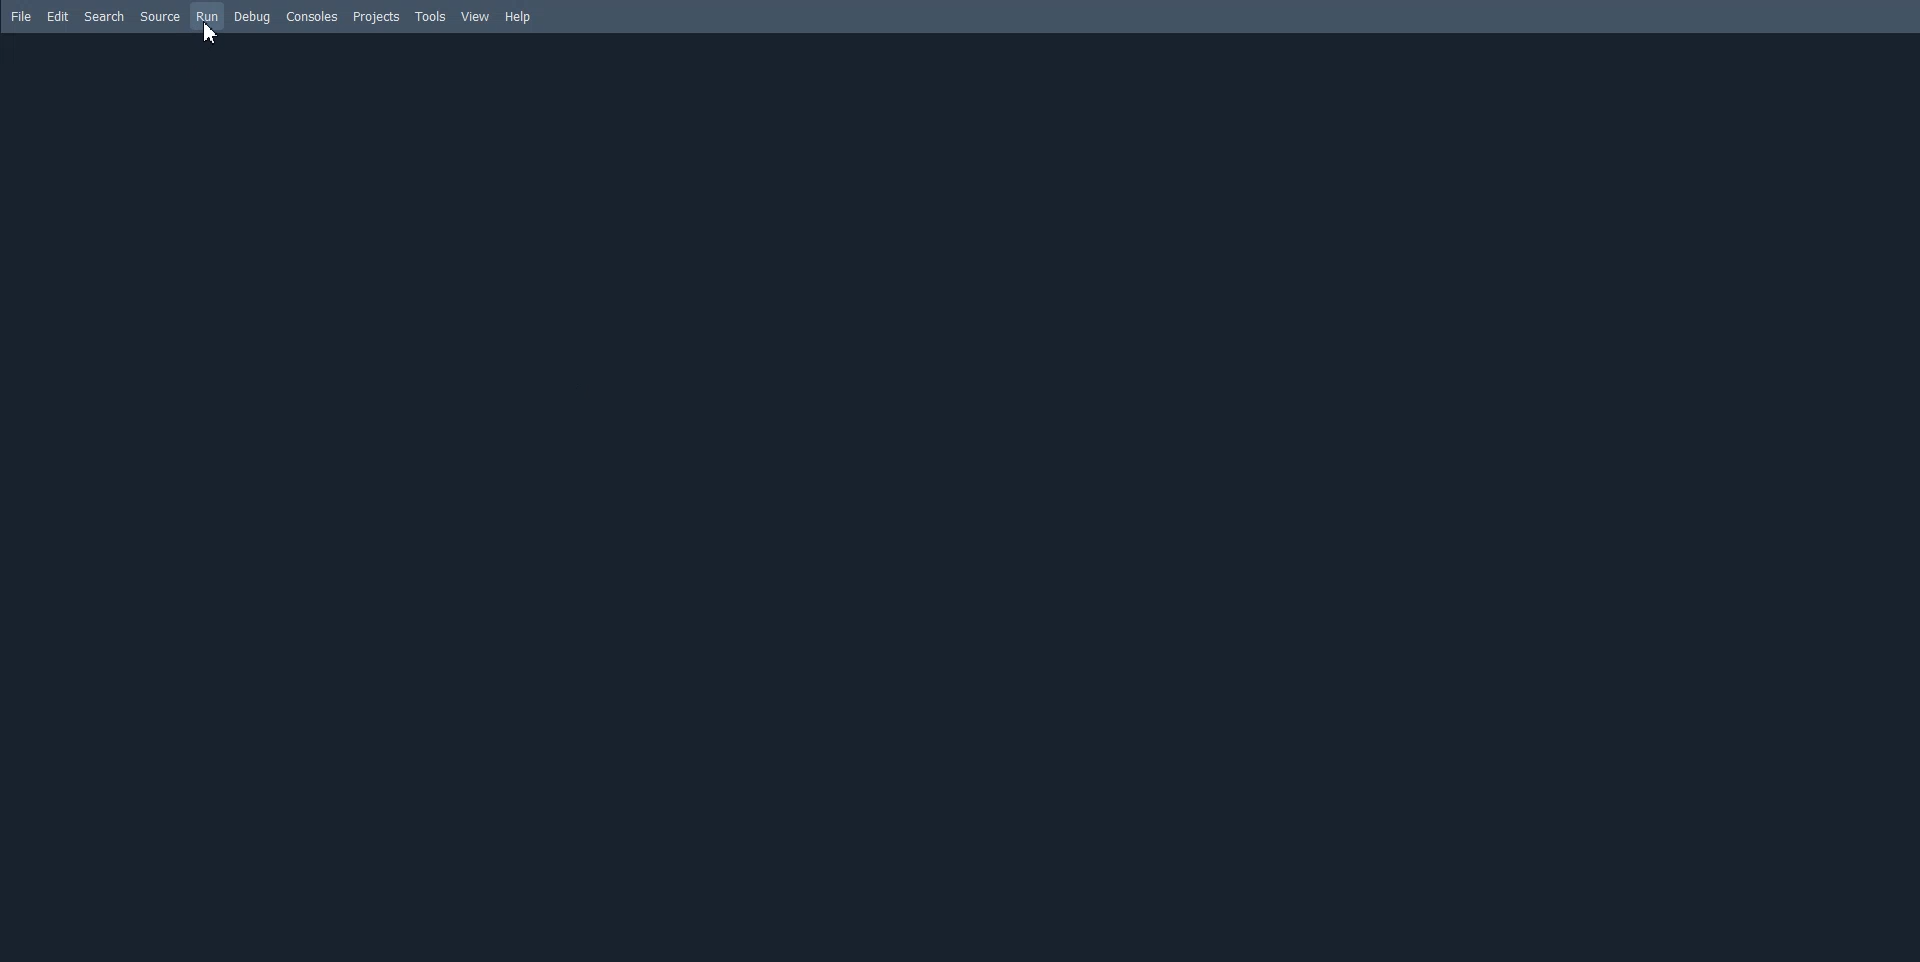 The image size is (1920, 962). Describe the element at coordinates (312, 16) in the screenshot. I see `Consoles` at that location.